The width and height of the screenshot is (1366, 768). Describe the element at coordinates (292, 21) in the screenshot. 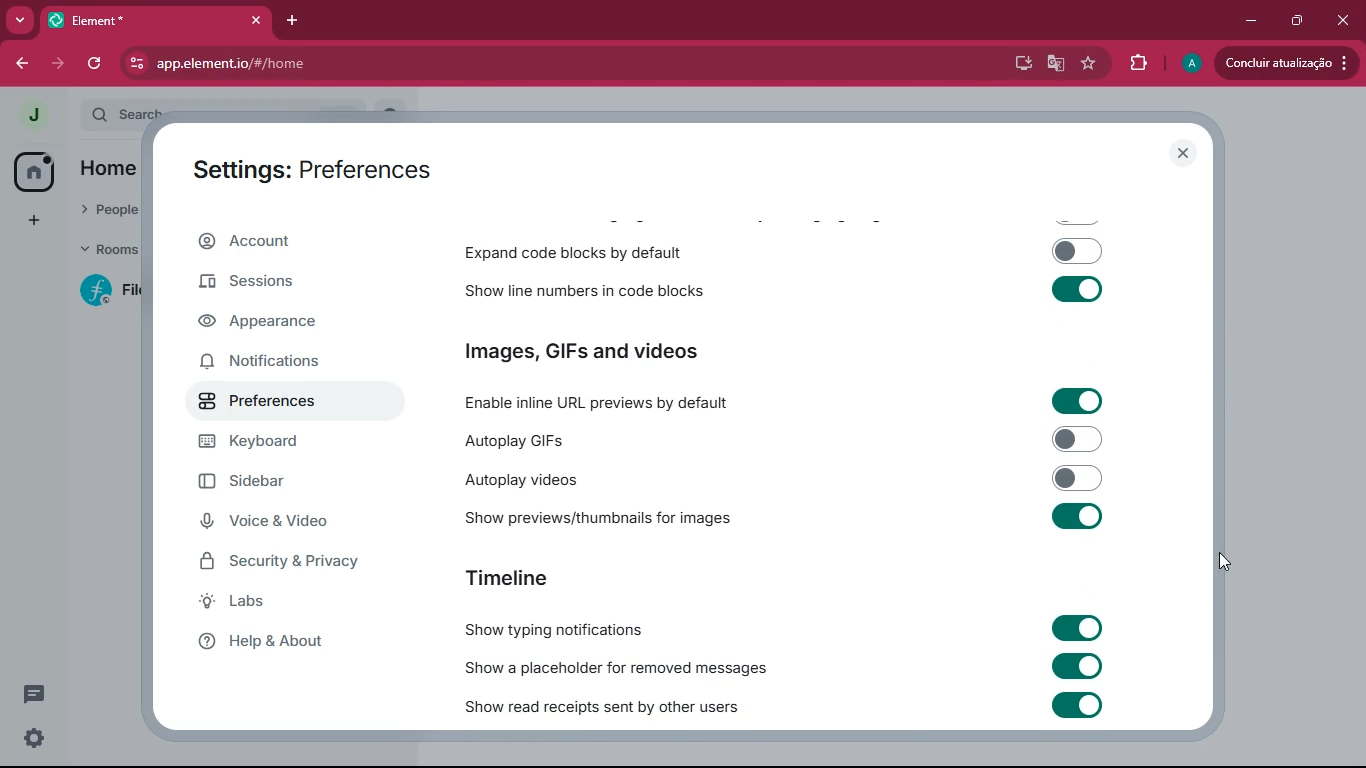

I see `add tab` at that location.